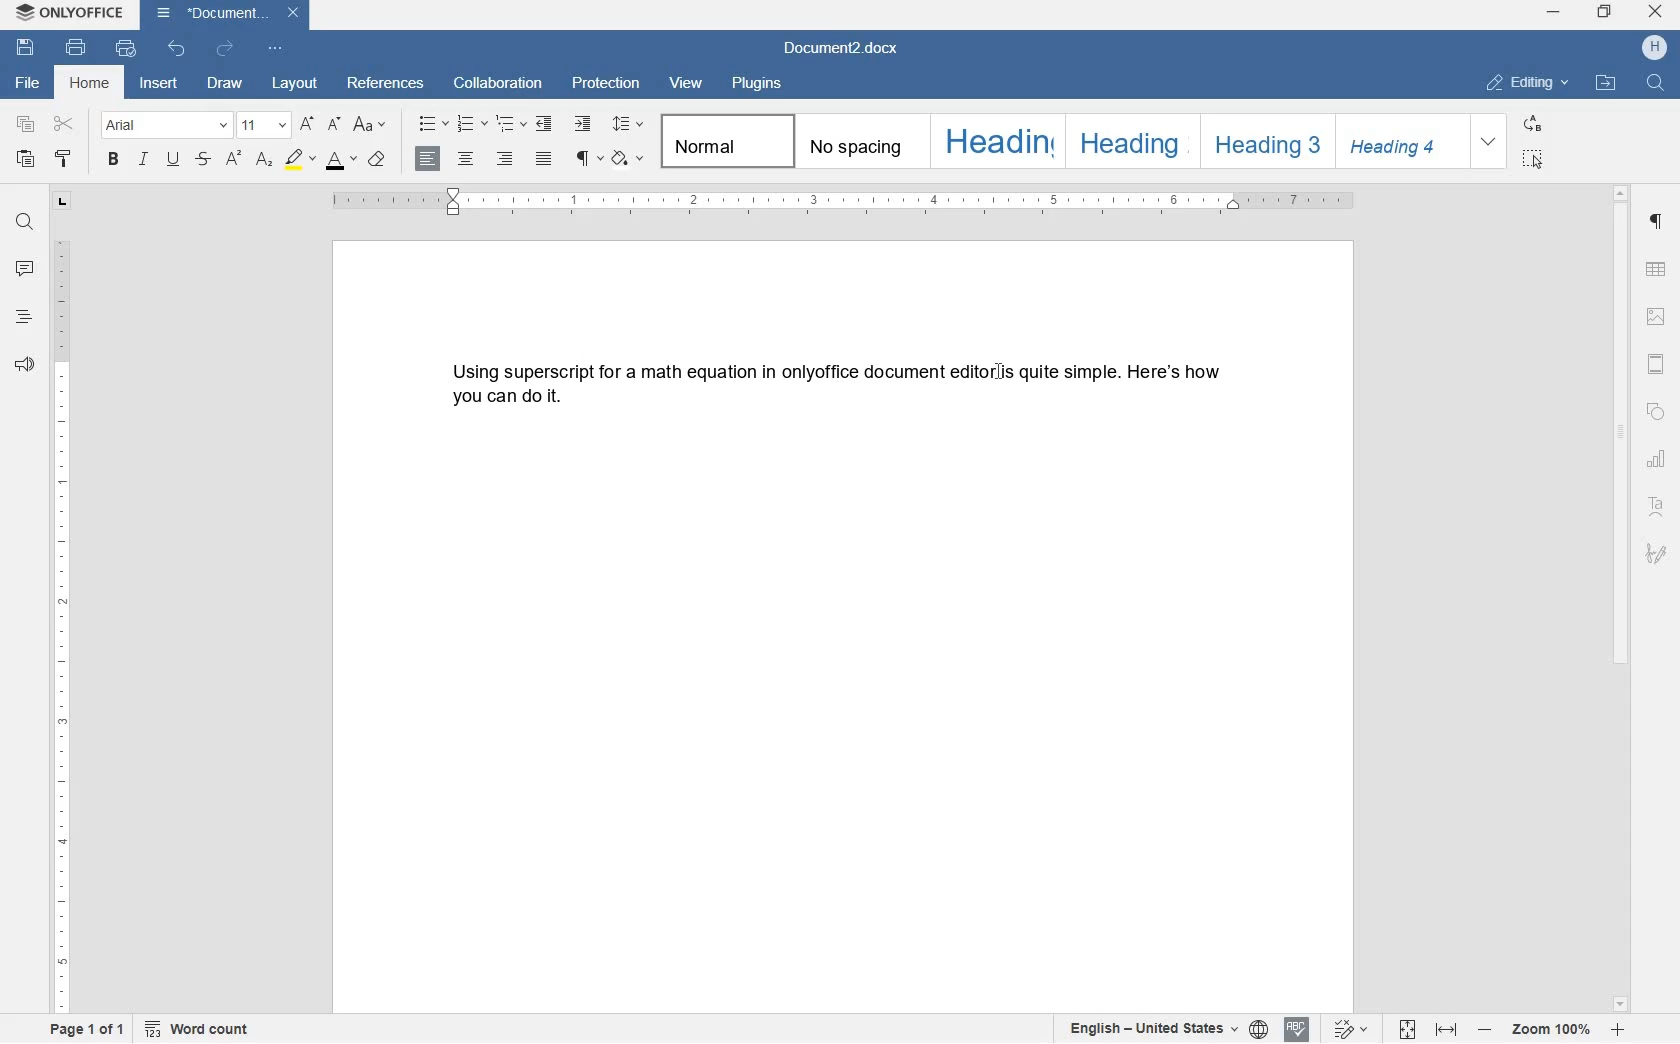  Describe the element at coordinates (1552, 1029) in the screenshot. I see `zoom in or zoom out` at that location.